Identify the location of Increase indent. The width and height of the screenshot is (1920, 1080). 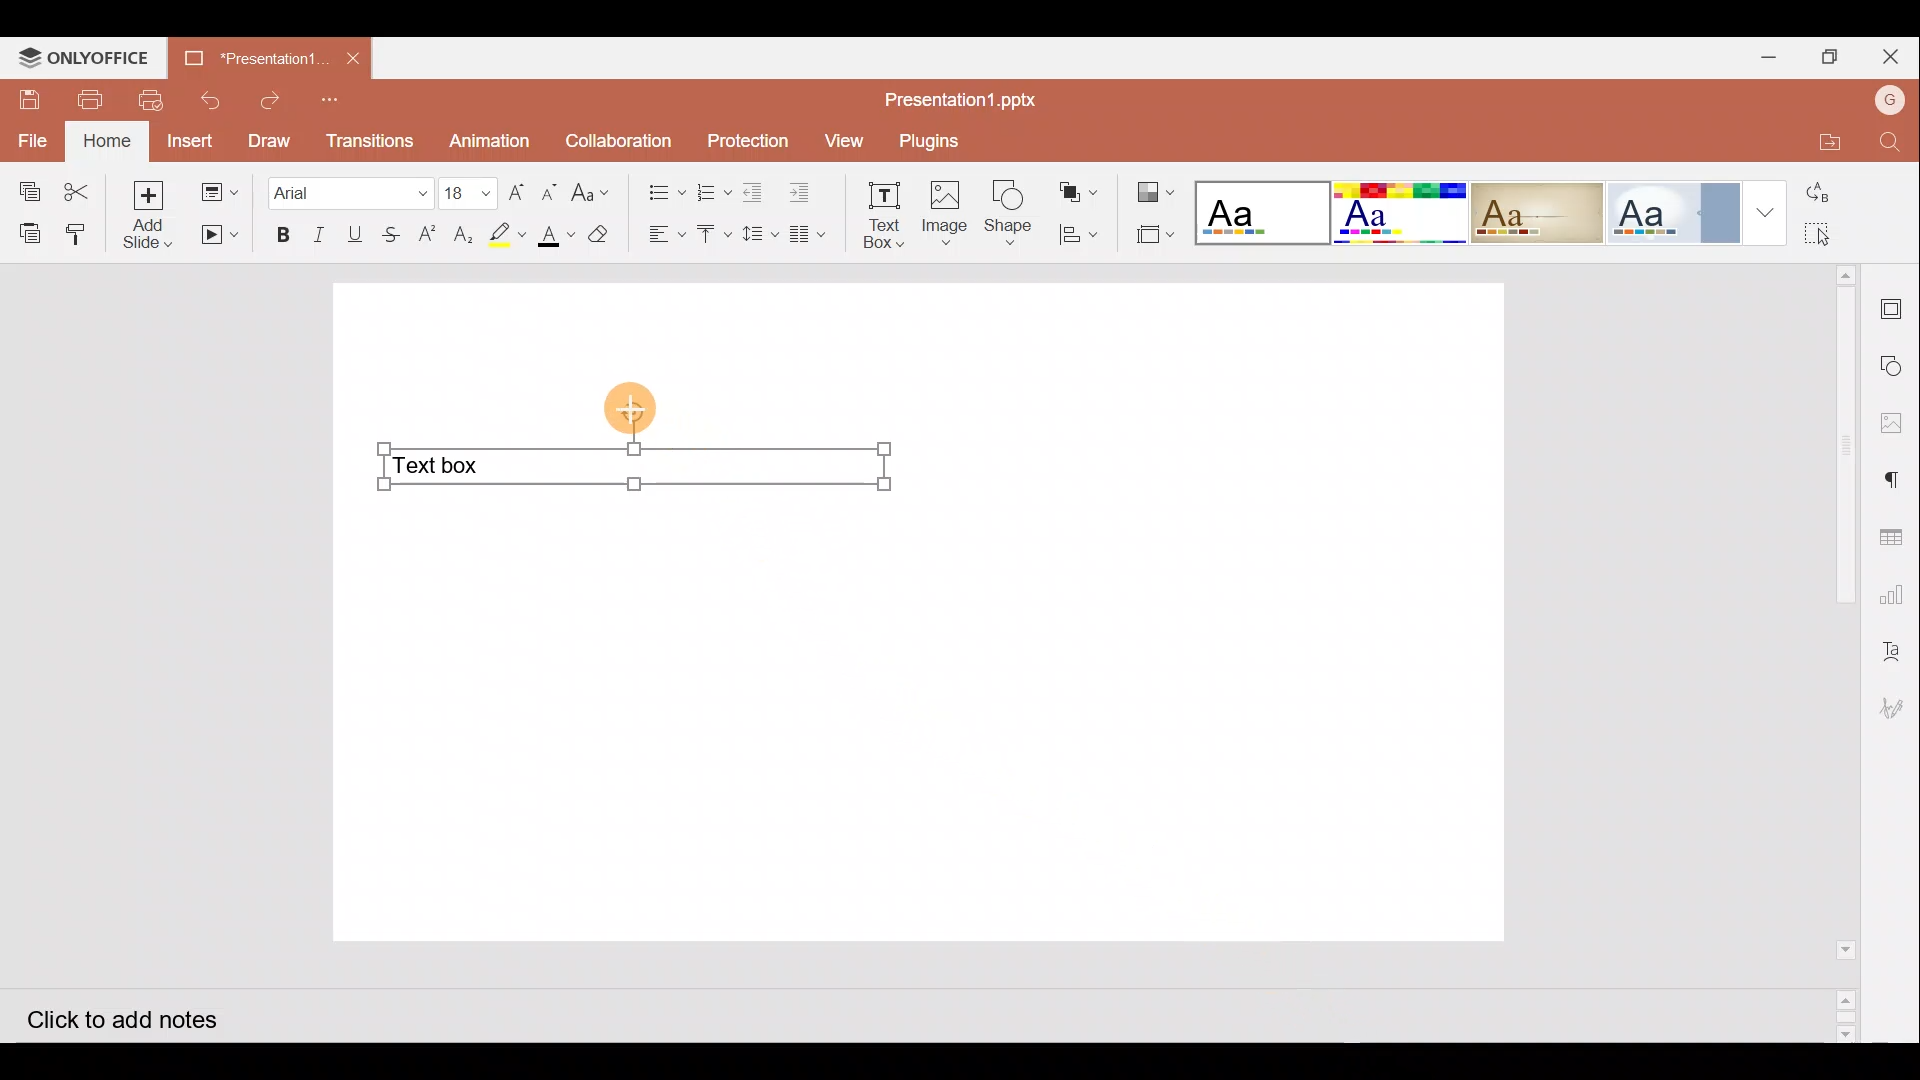
(803, 189).